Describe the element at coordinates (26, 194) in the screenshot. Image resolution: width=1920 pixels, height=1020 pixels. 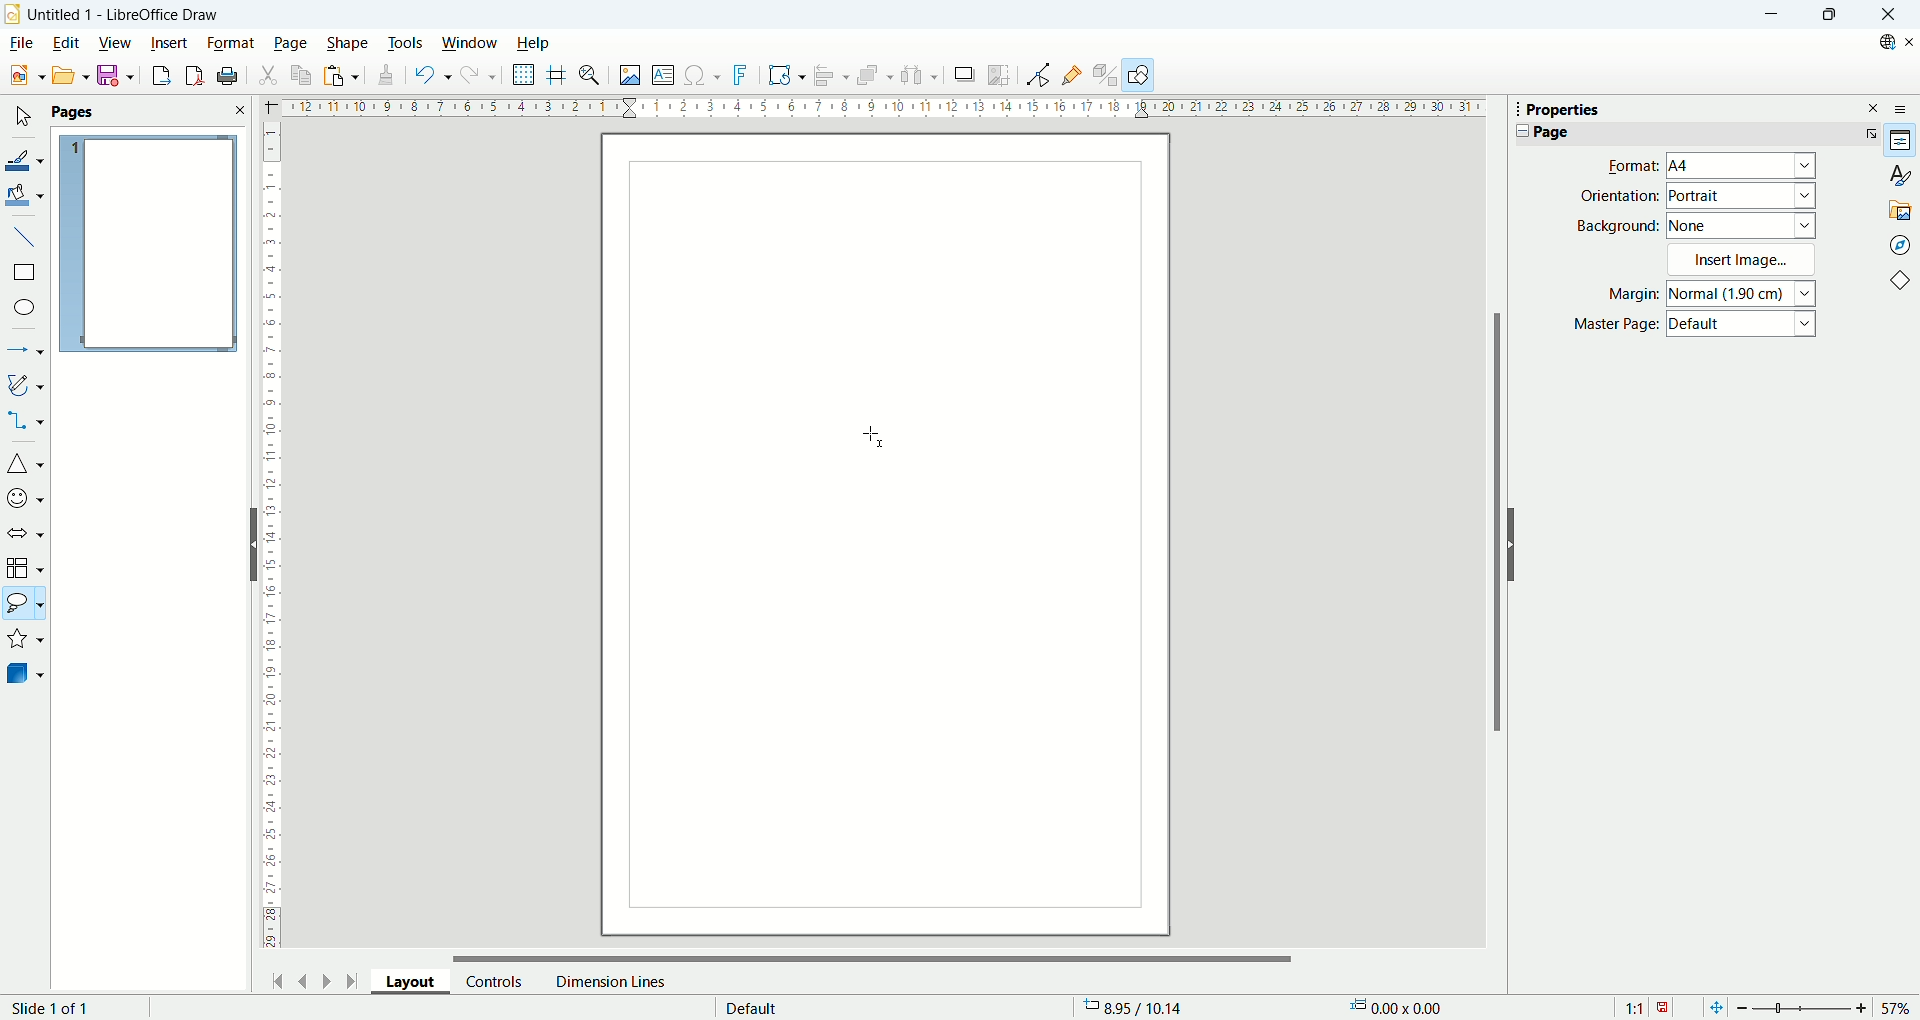
I see `fill color` at that location.